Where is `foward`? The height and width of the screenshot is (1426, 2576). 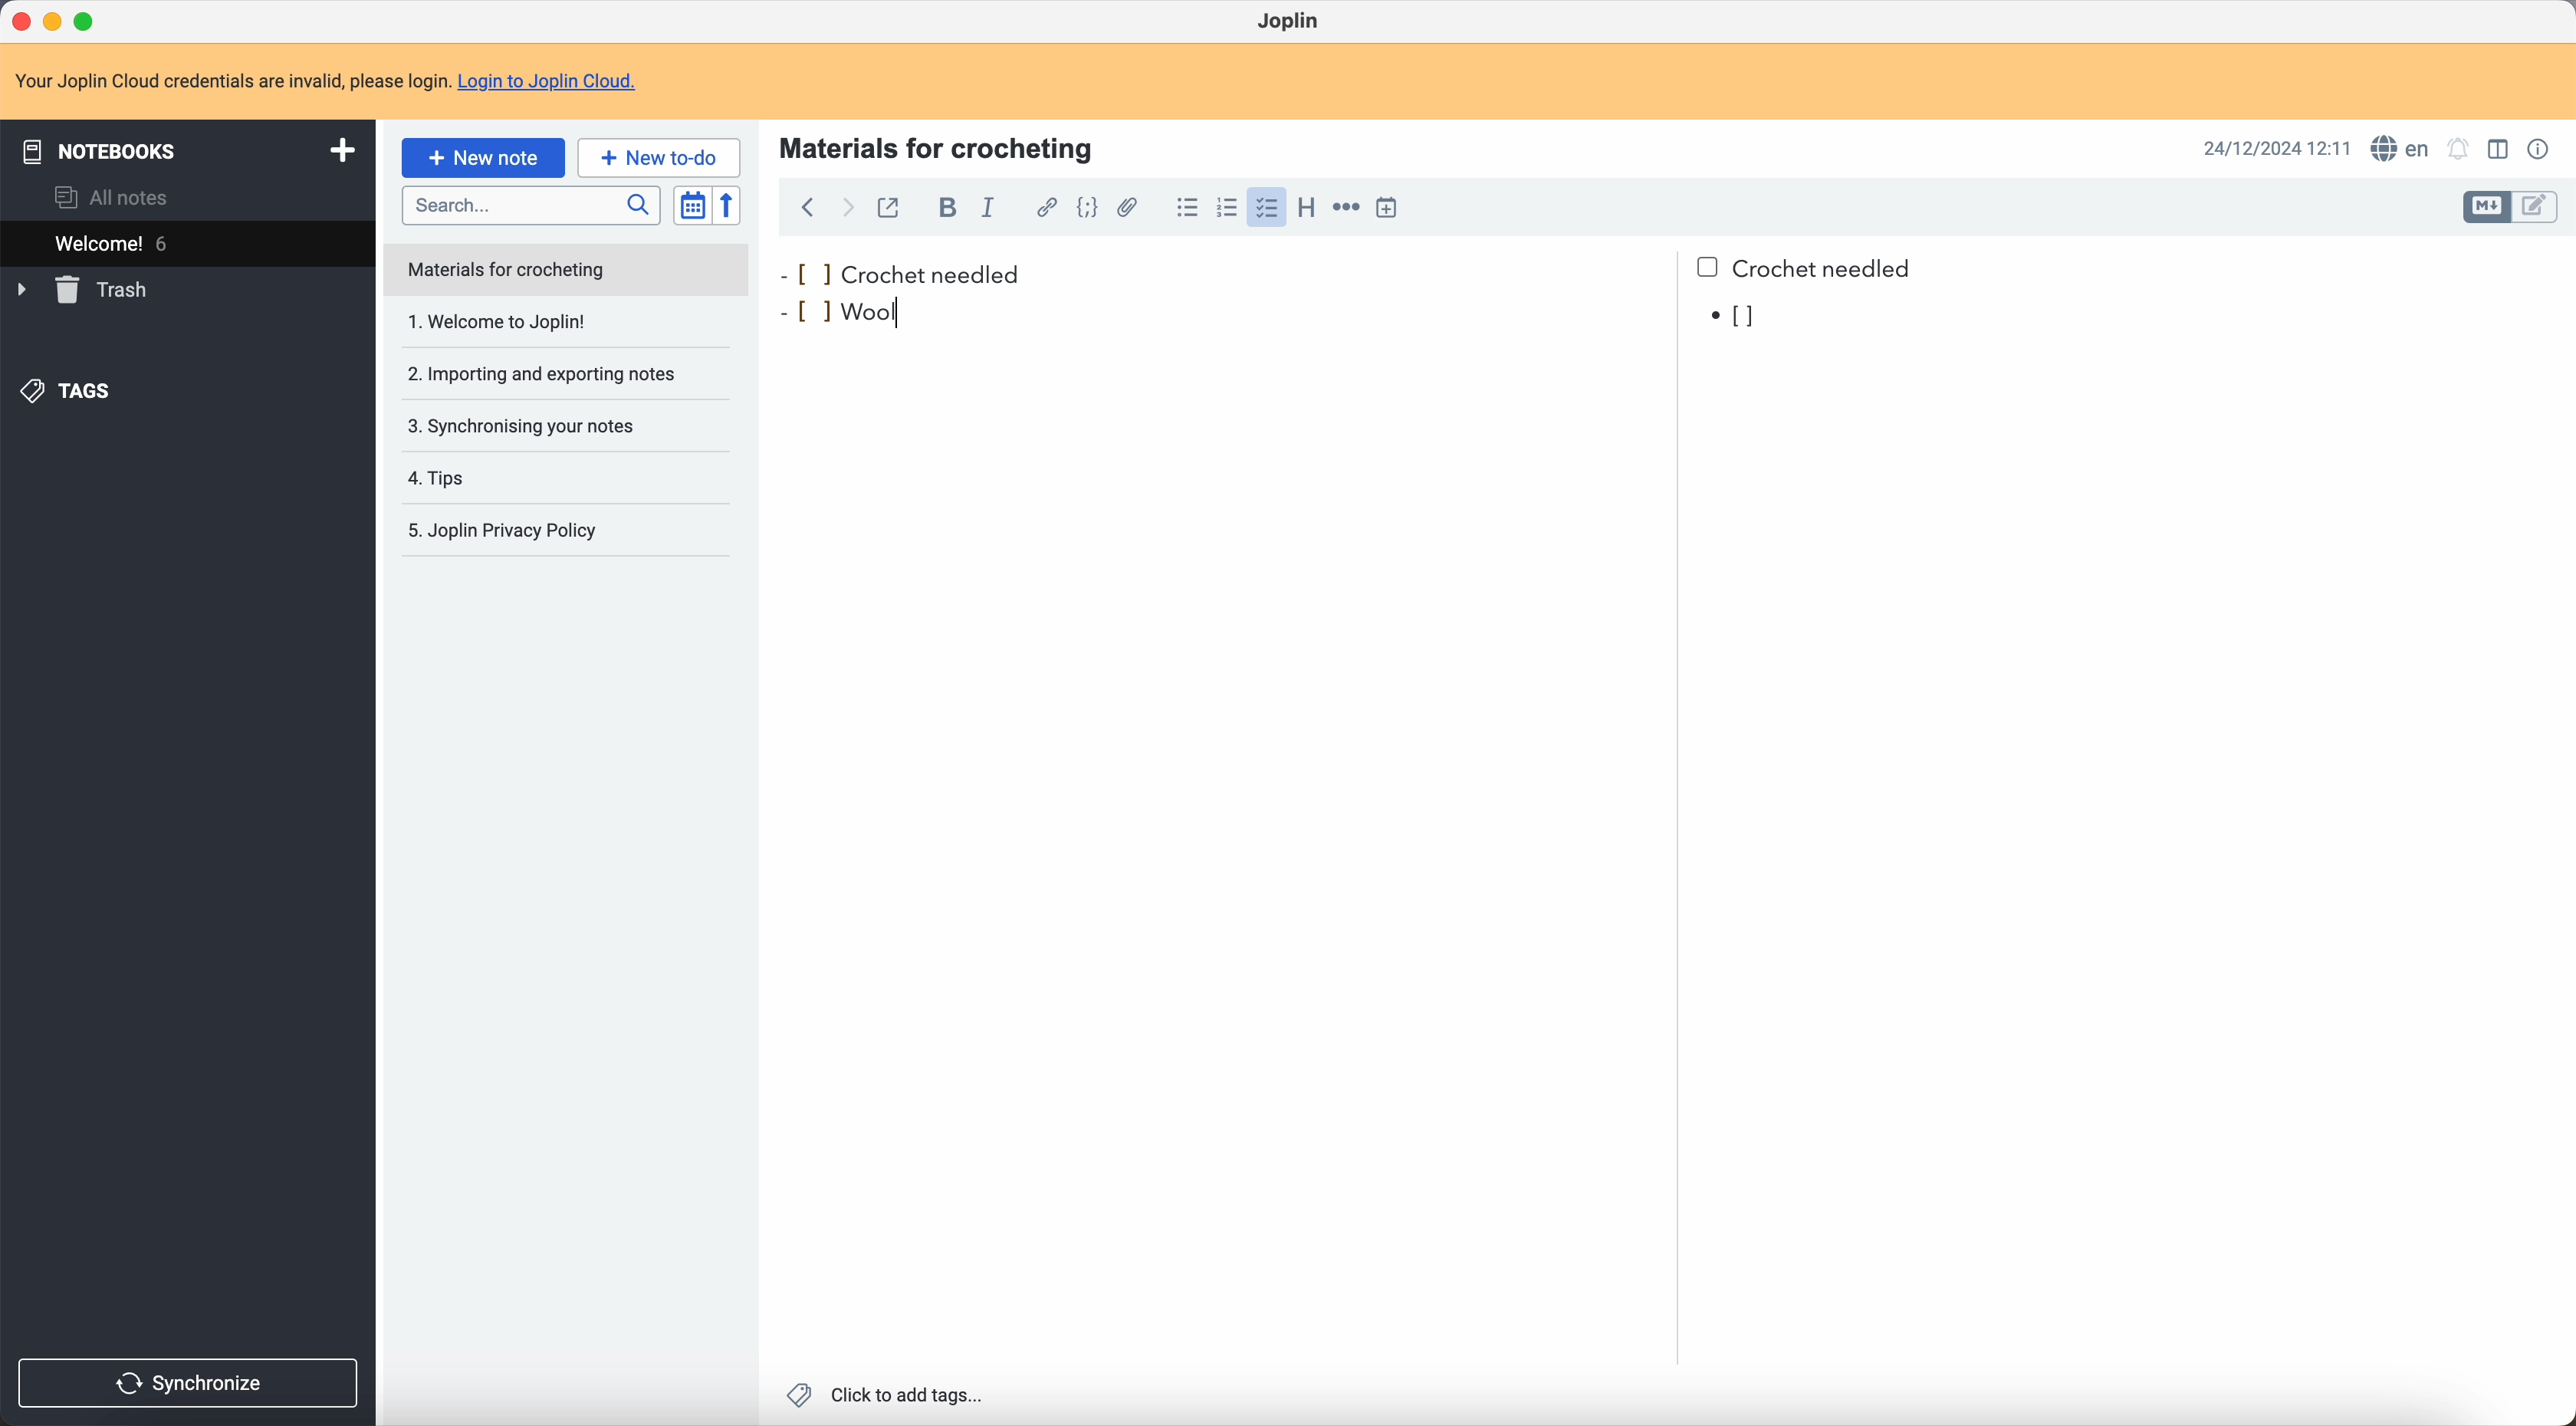
foward is located at coordinates (845, 210).